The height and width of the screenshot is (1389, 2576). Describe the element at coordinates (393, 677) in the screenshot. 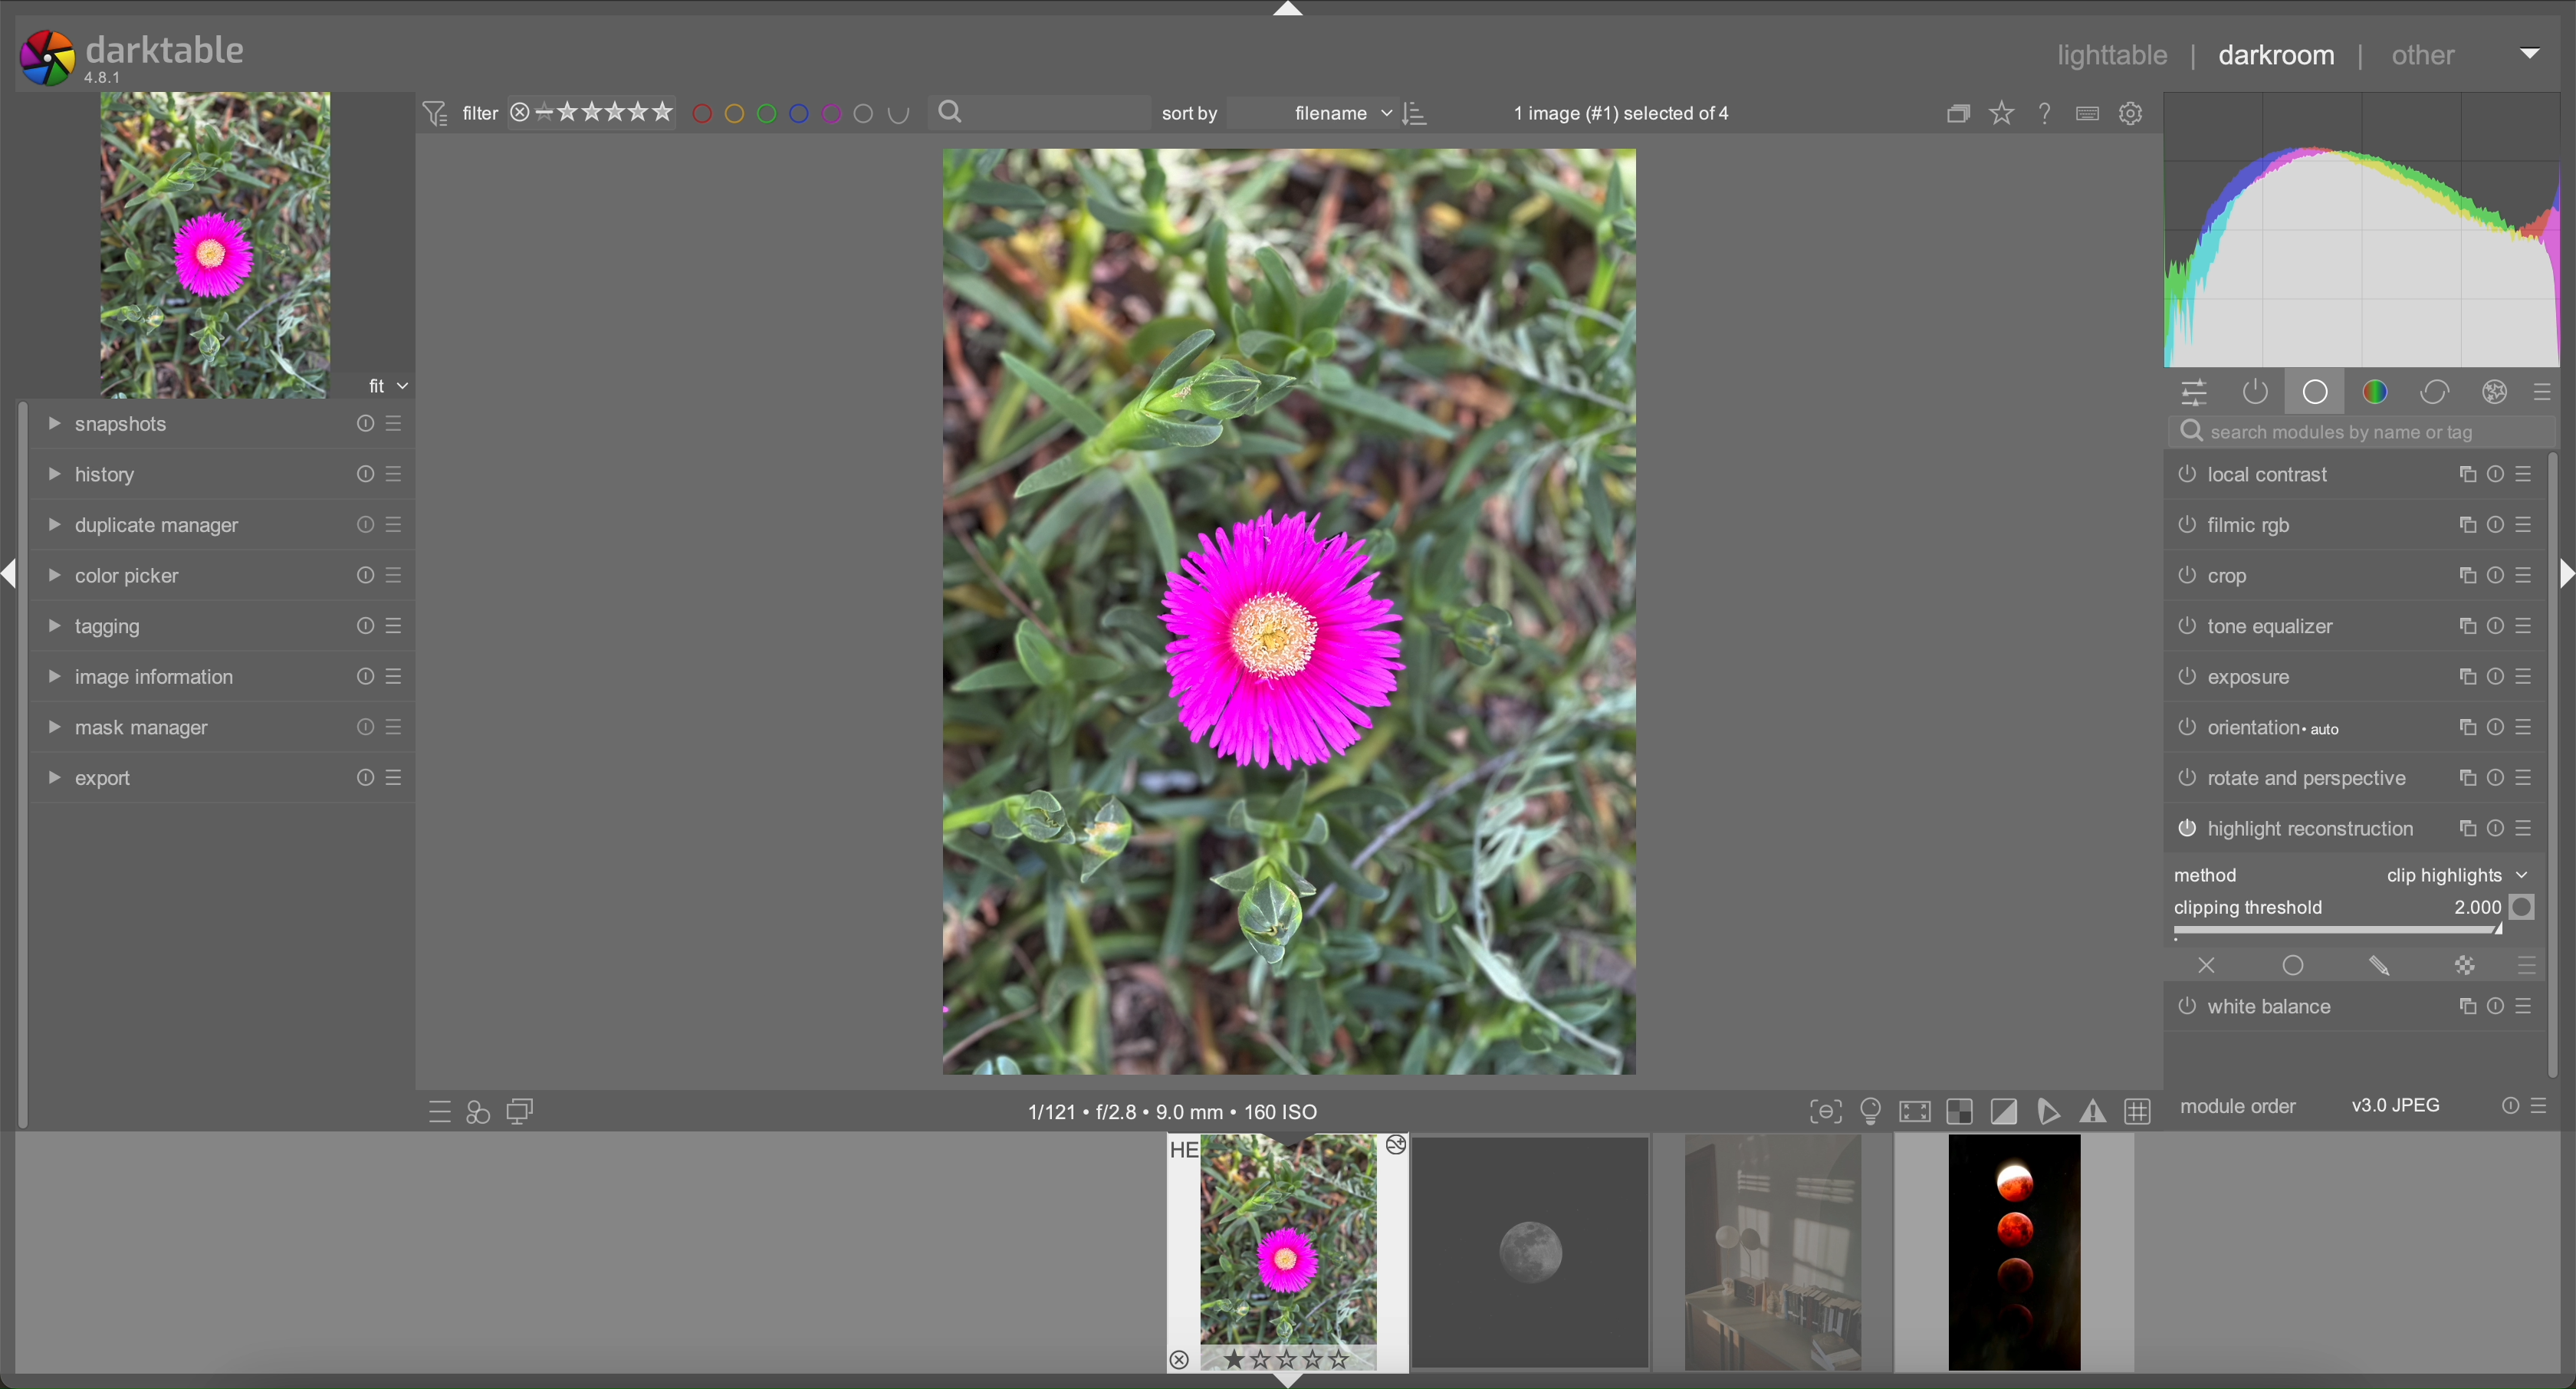

I see `presets` at that location.